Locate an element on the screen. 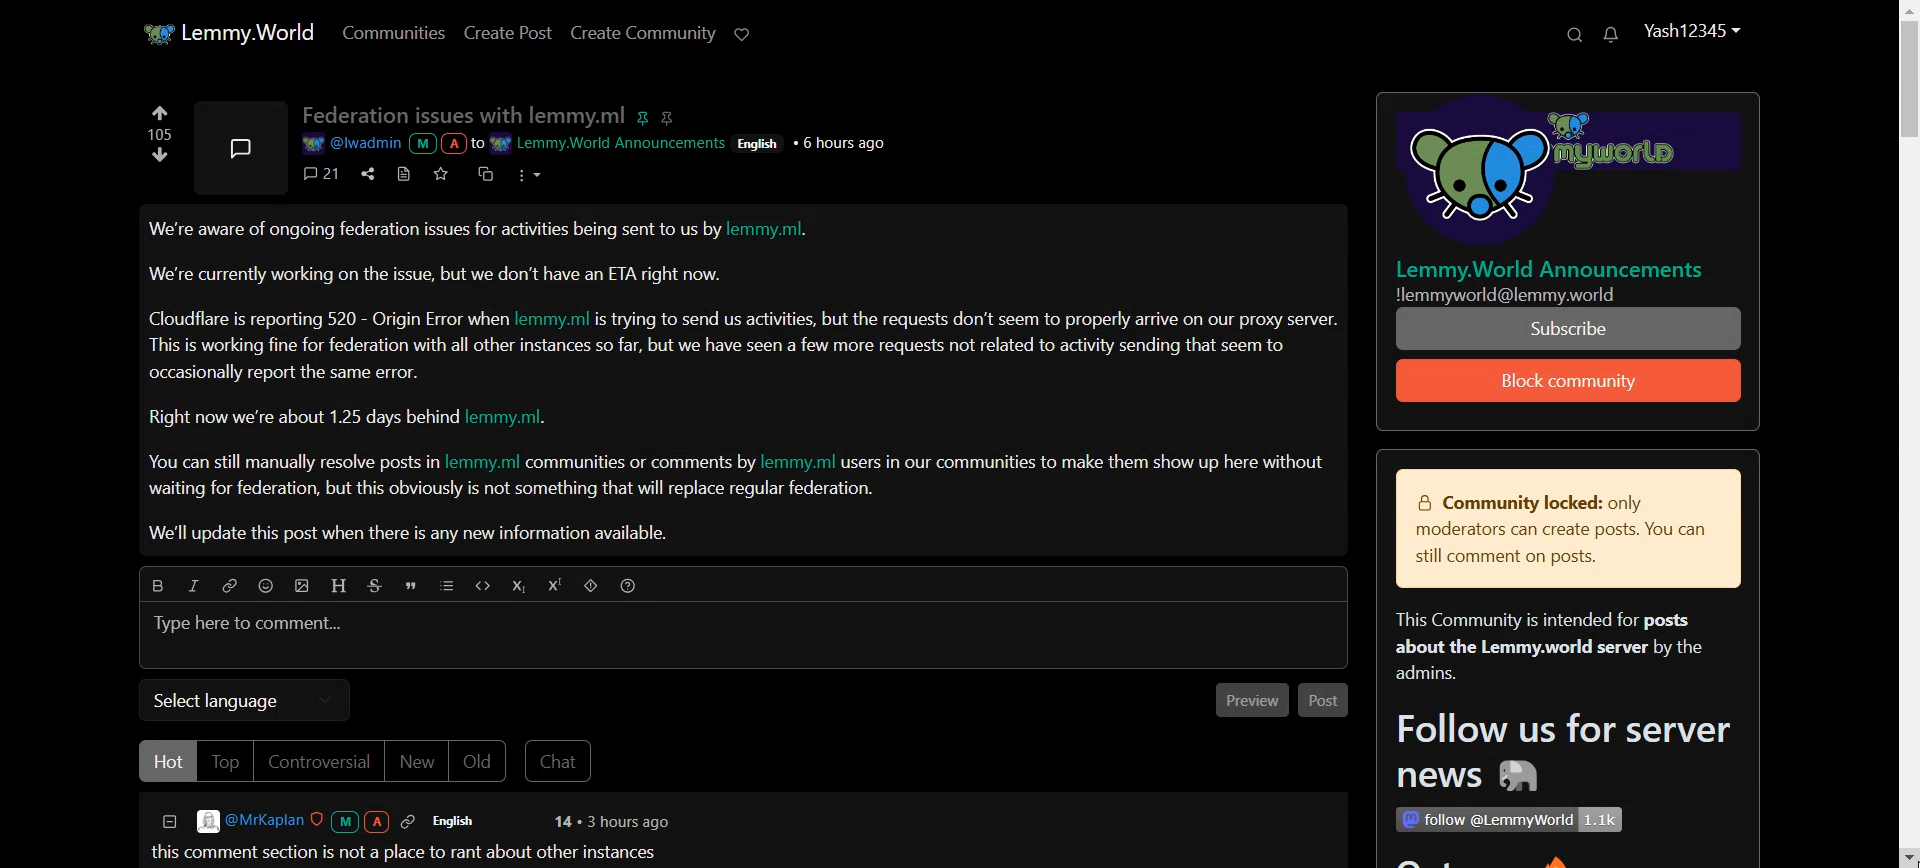  We'll update this post when there is any new information available. is located at coordinates (412, 534).